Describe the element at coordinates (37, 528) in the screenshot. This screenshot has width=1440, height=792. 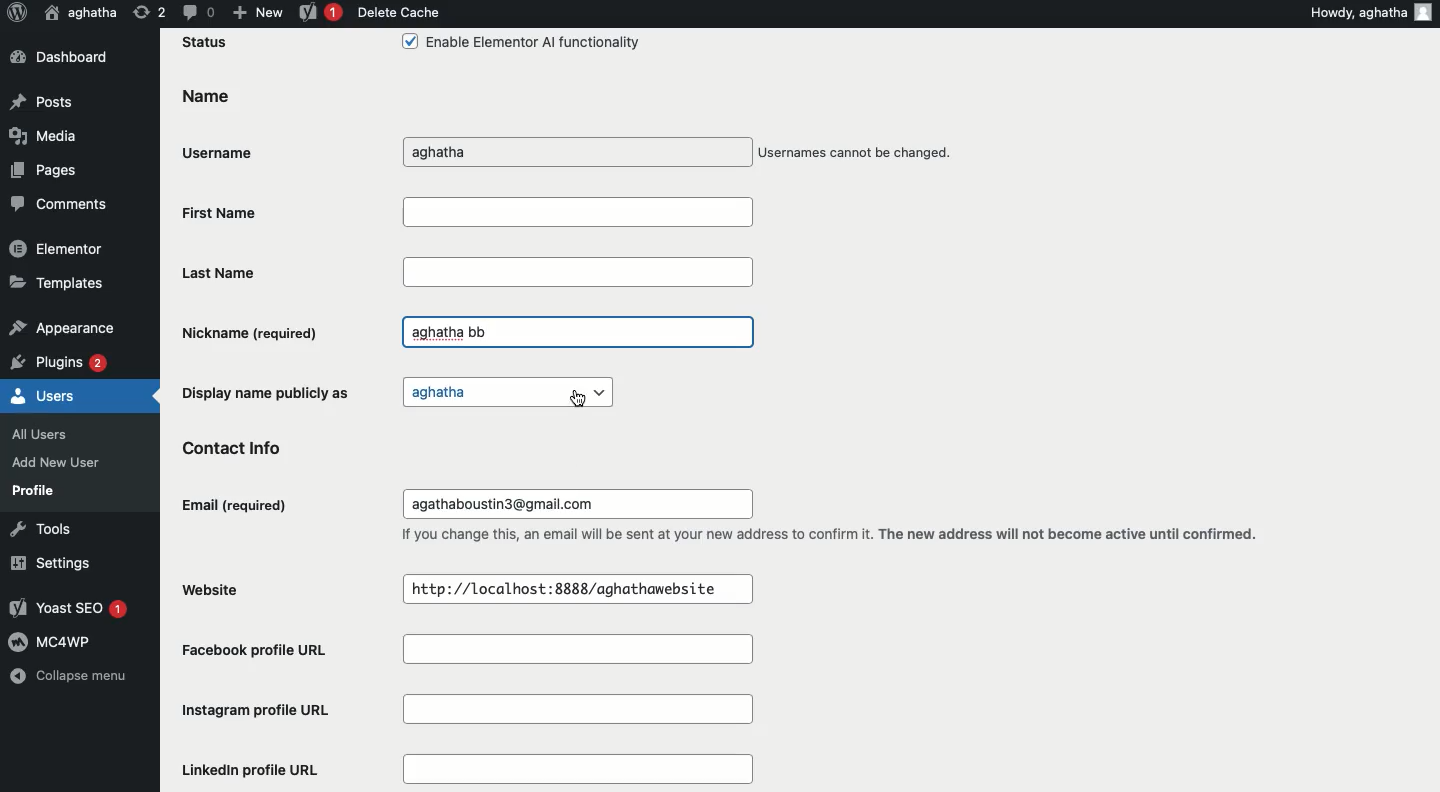
I see `Tools` at that location.